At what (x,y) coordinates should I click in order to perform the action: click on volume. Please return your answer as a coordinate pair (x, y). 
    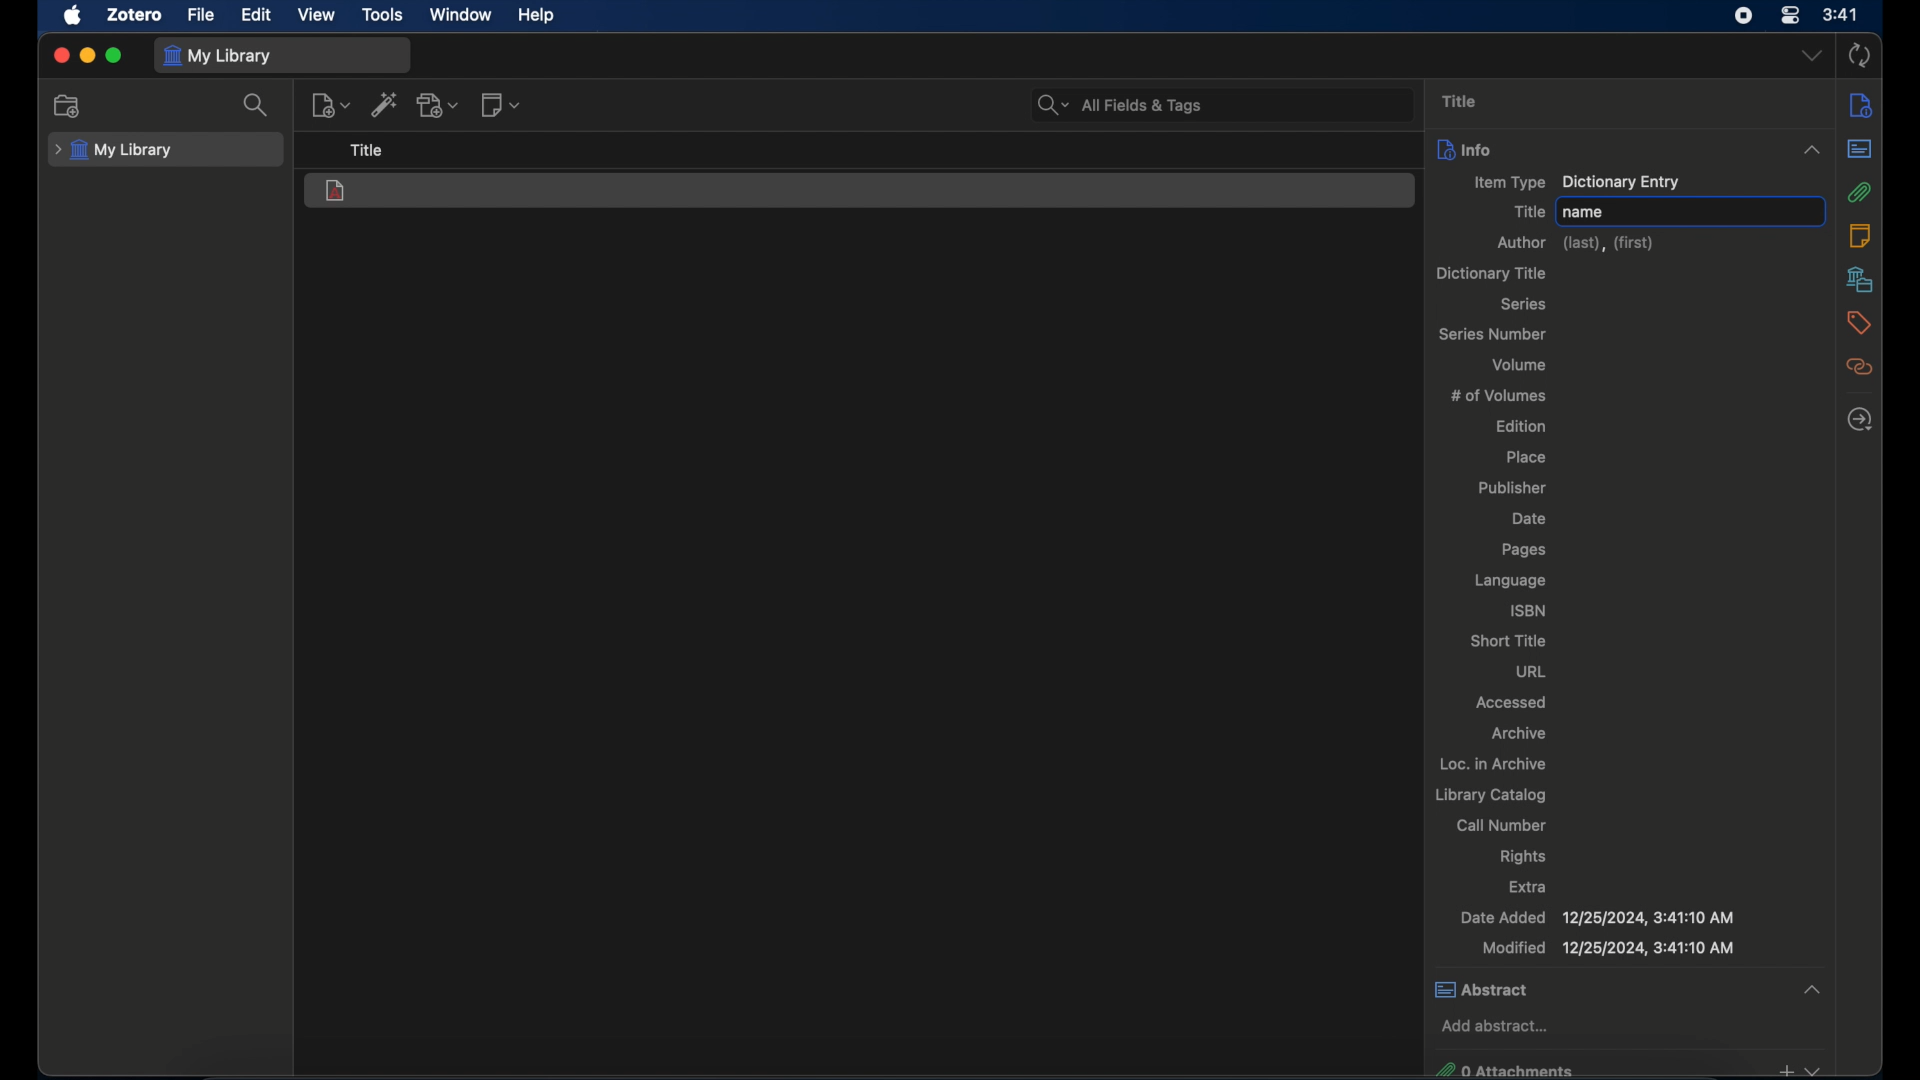
    Looking at the image, I should click on (1520, 364).